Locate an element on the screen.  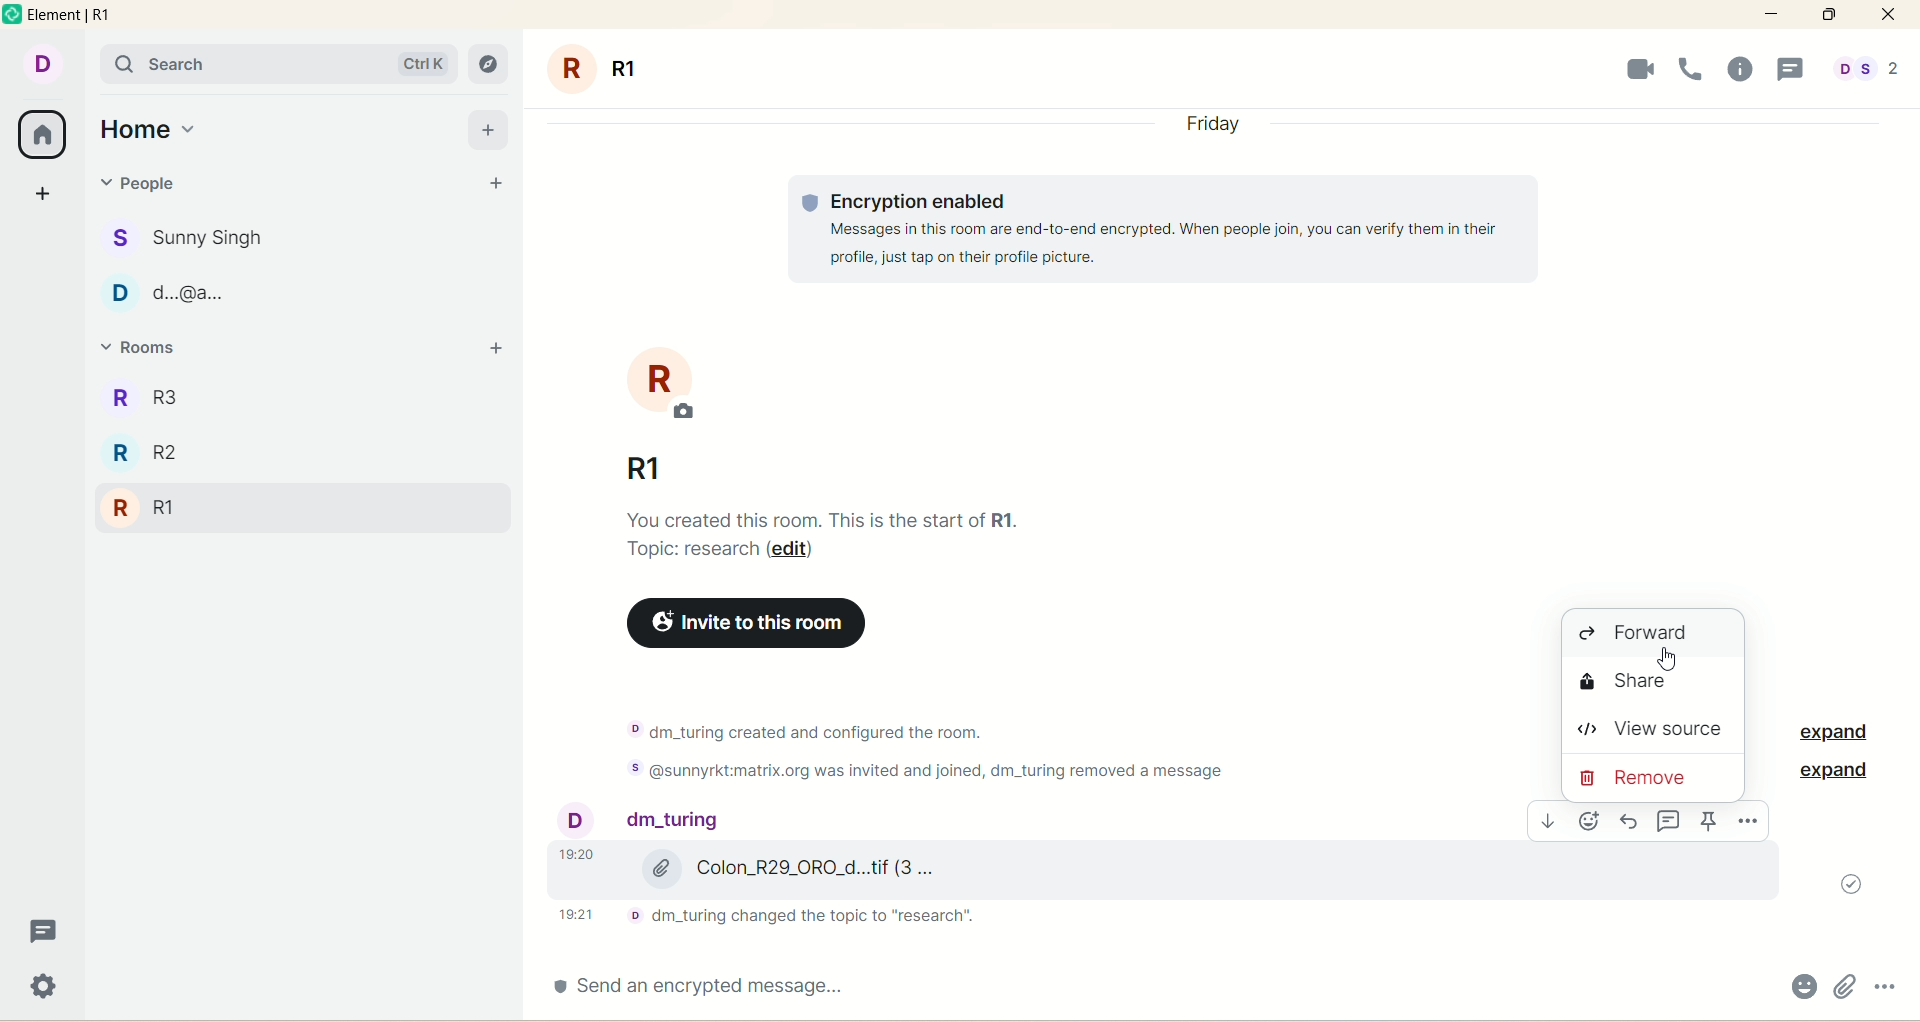
options is located at coordinates (1751, 822).